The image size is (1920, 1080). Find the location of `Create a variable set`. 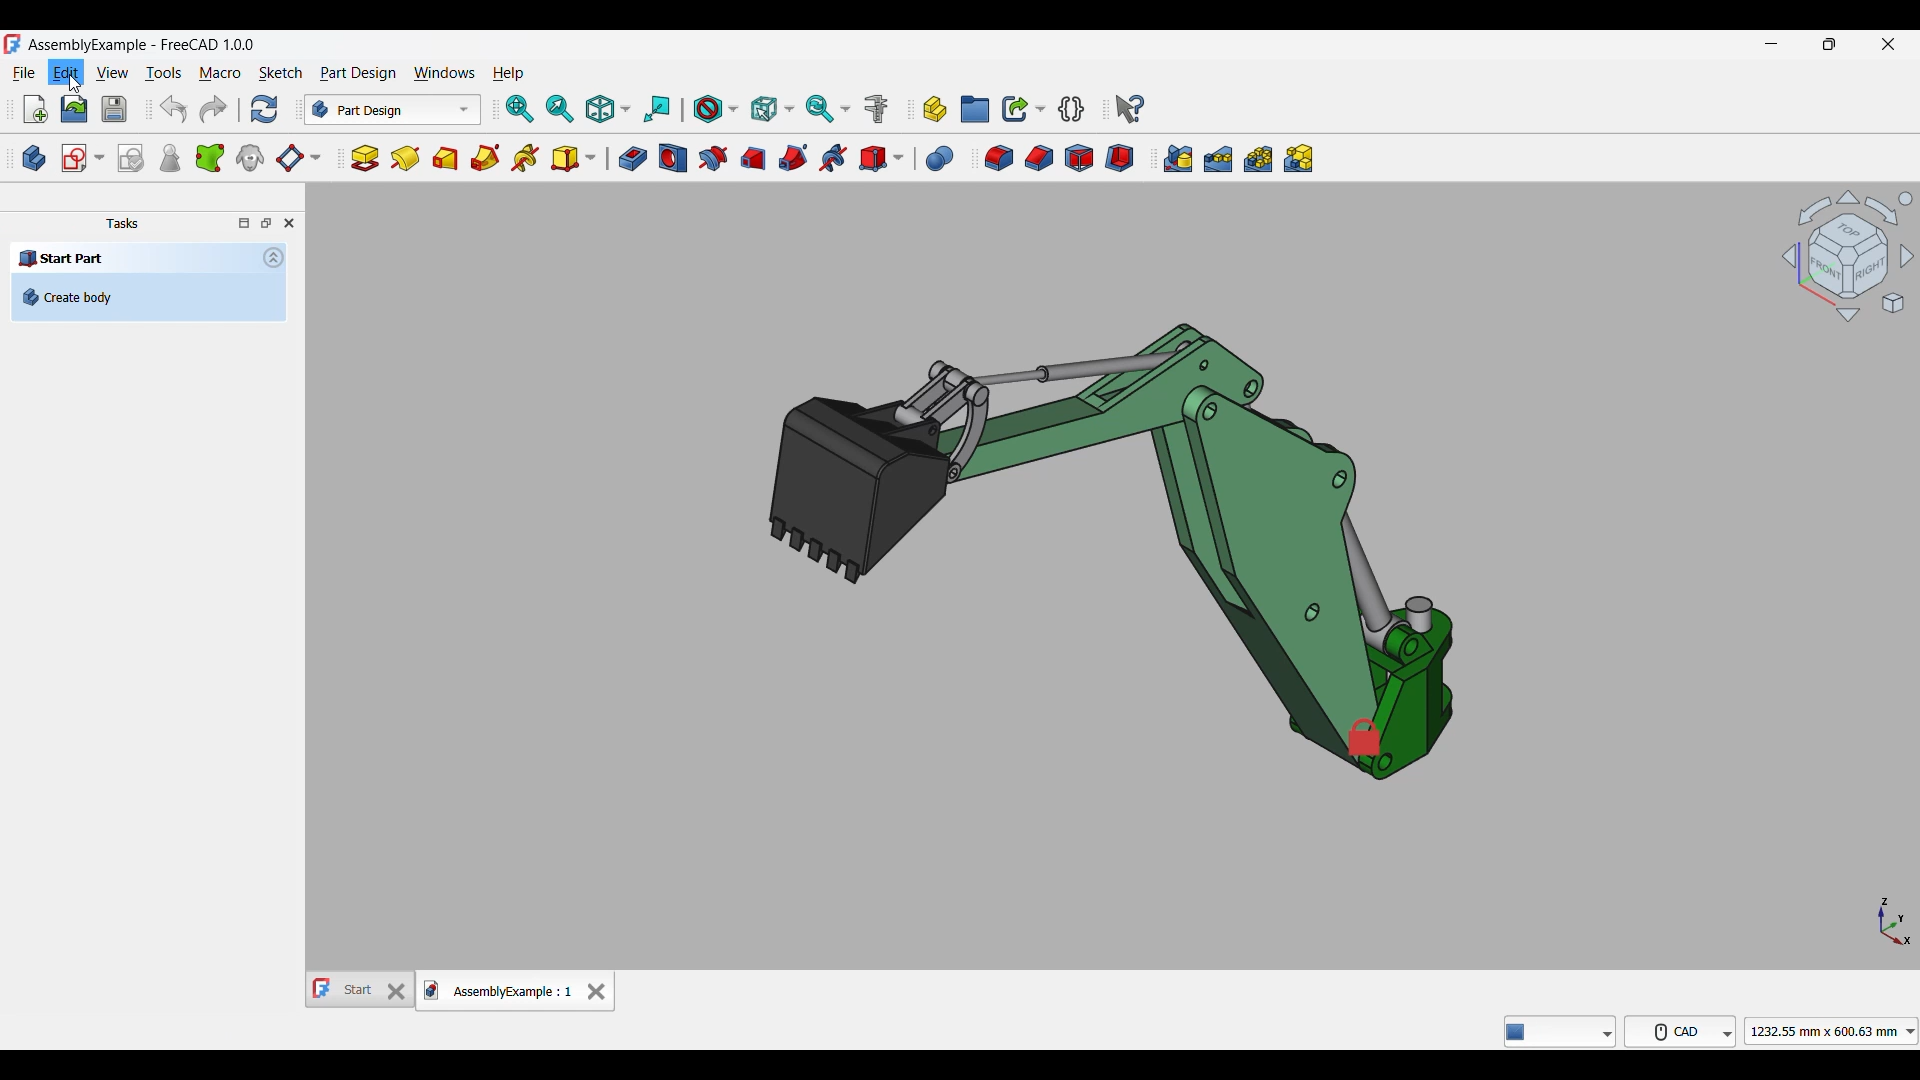

Create a variable set is located at coordinates (1072, 108).